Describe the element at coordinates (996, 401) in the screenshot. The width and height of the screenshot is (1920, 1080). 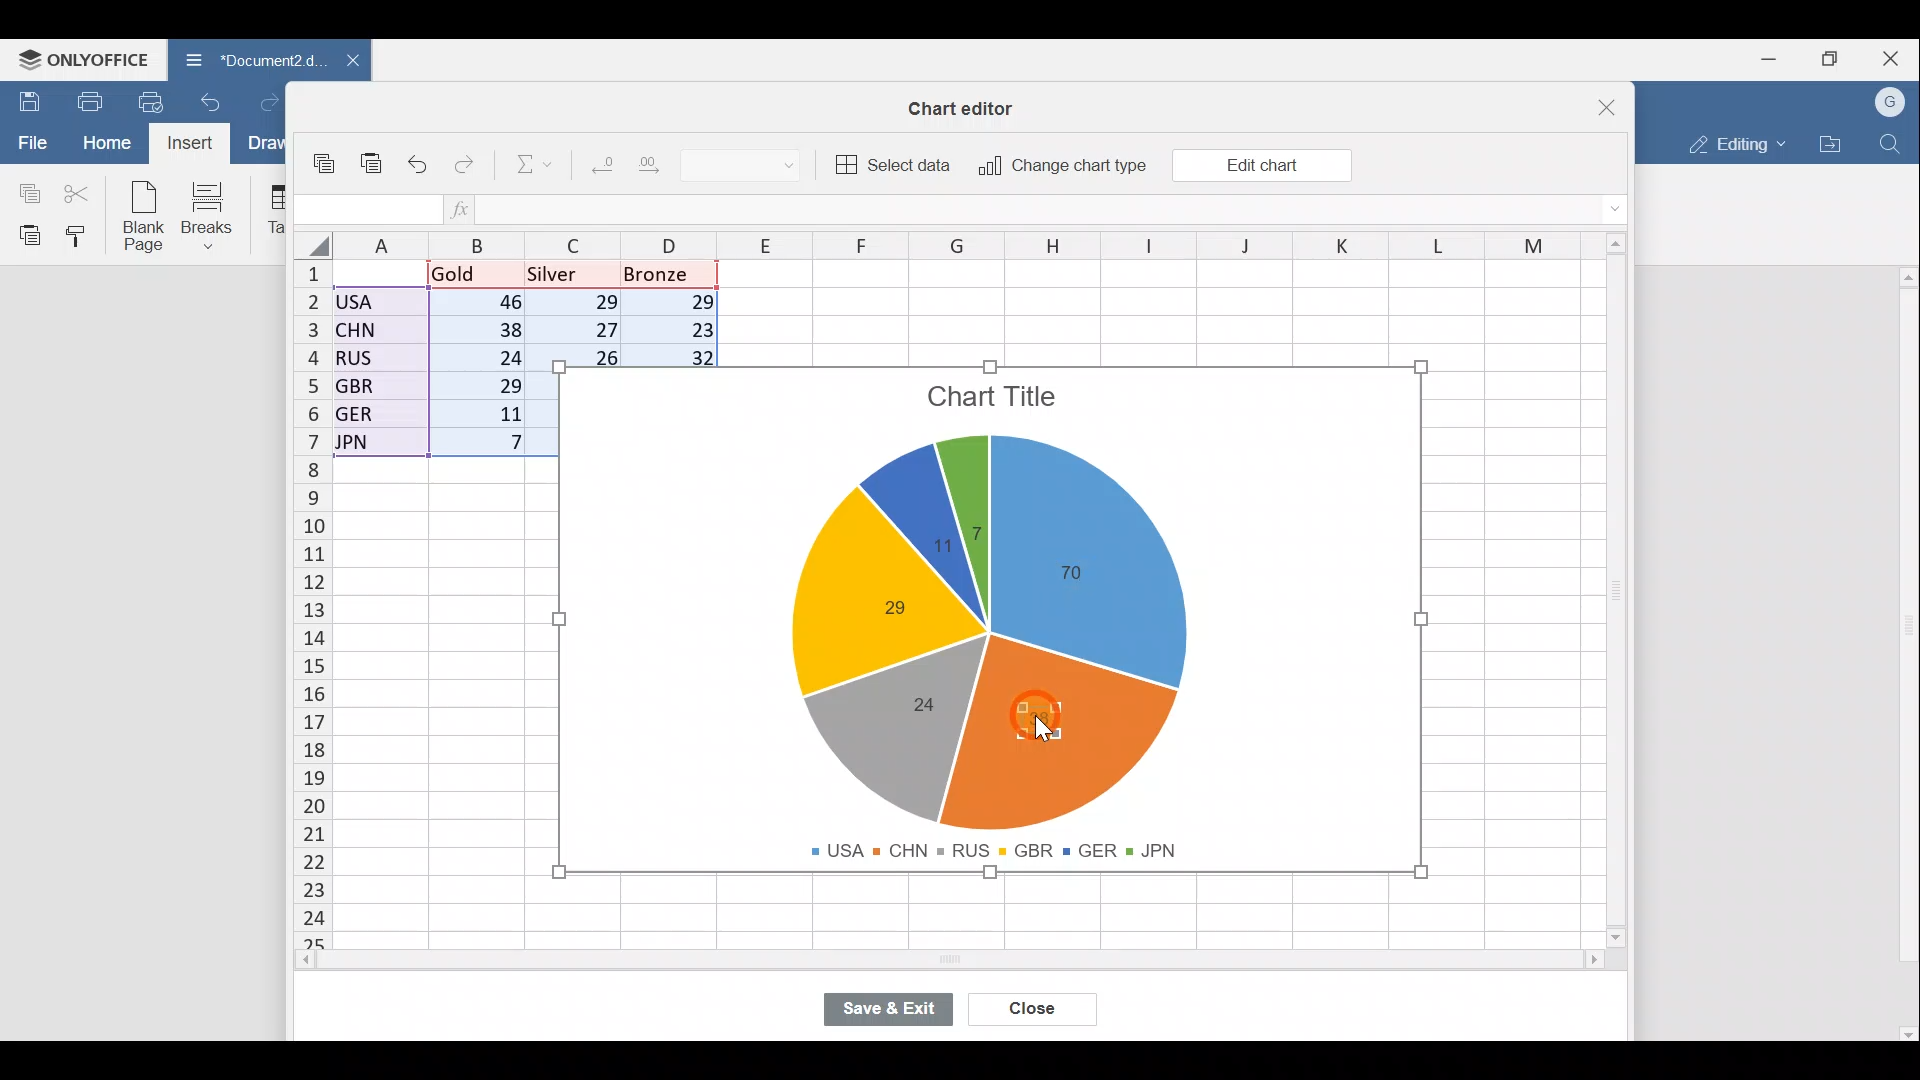
I see `Chart title` at that location.